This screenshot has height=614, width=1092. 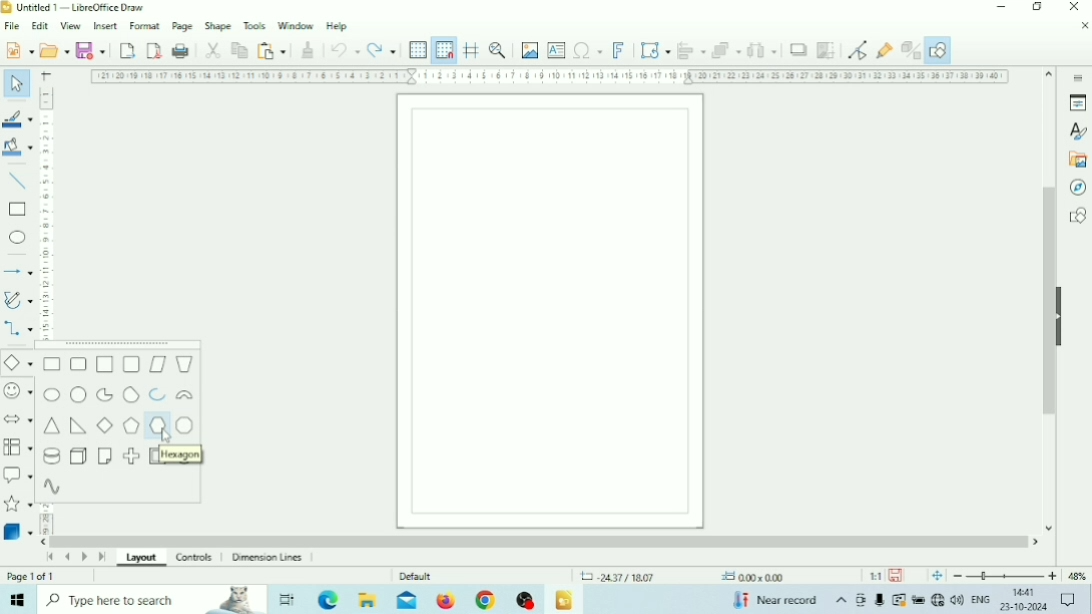 I want to click on Logo, so click(x=7, y=8).